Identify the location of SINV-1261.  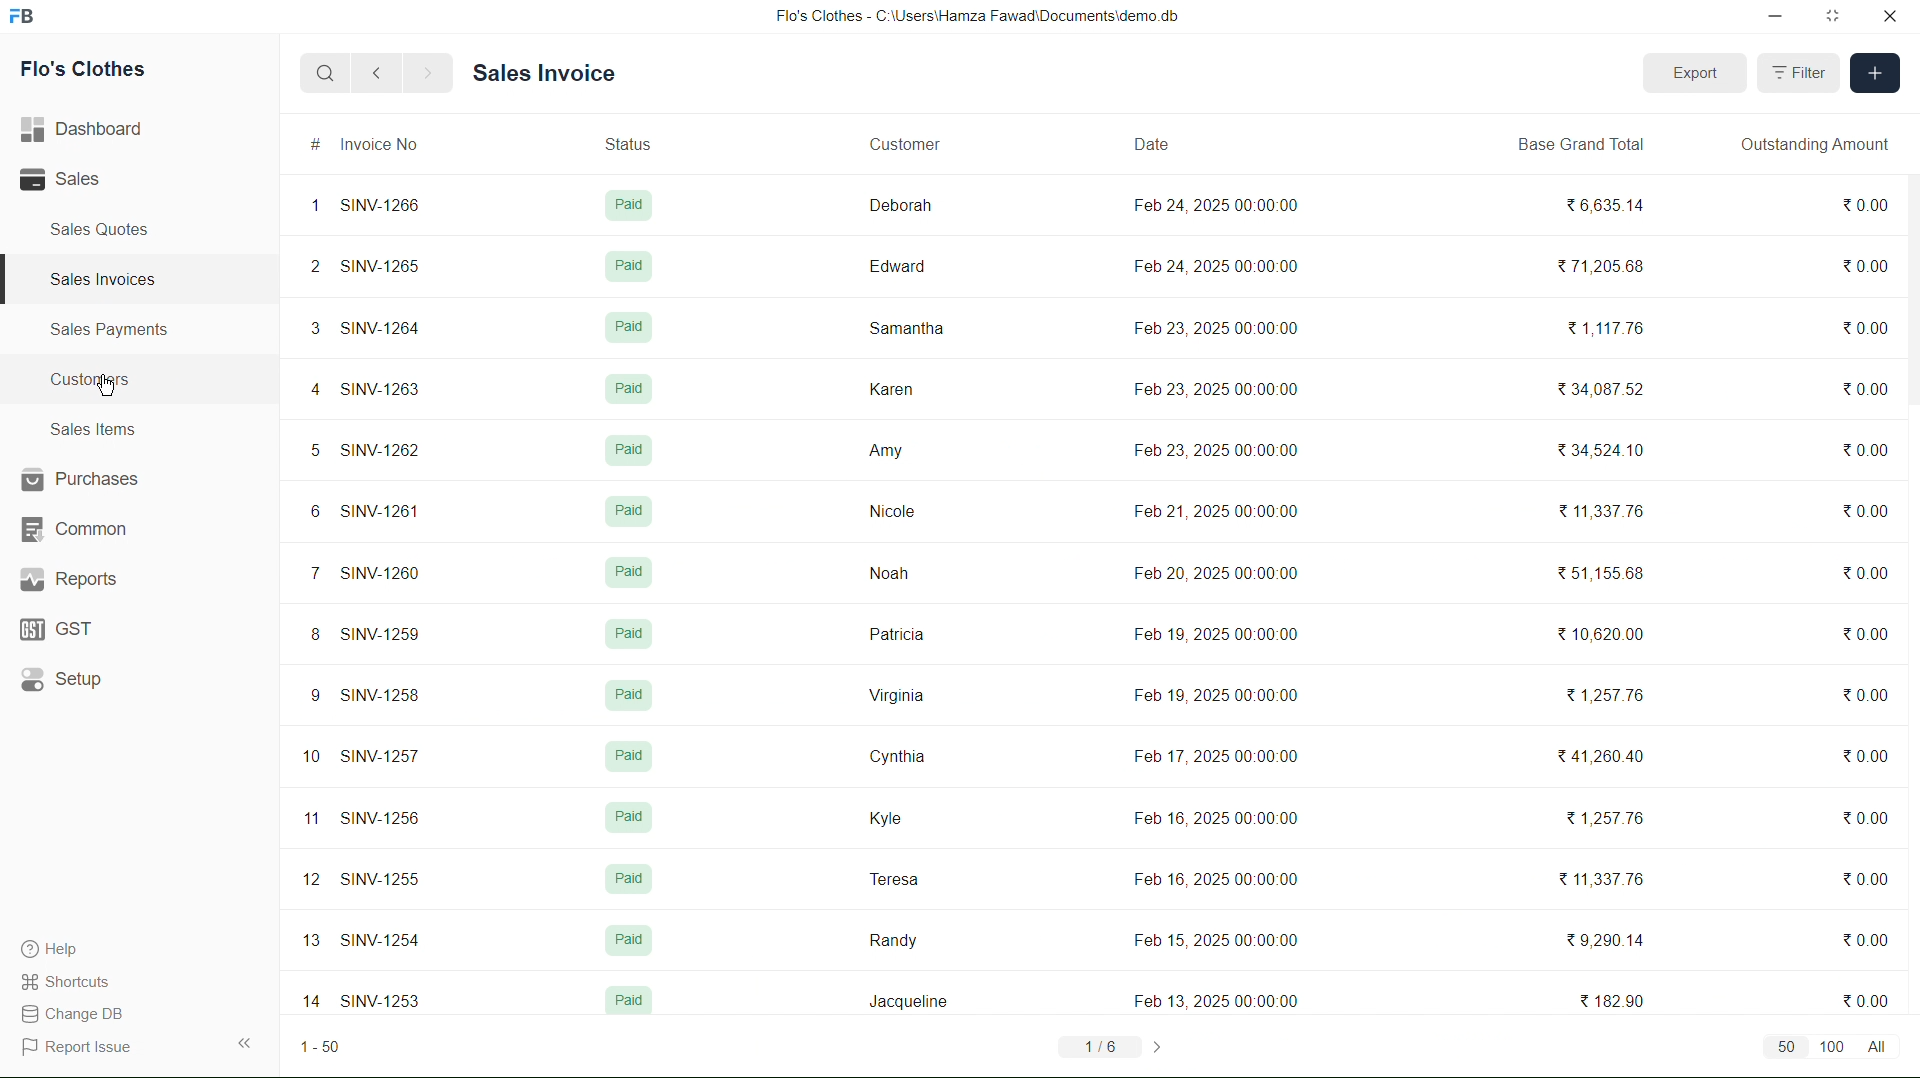
(379, 509).